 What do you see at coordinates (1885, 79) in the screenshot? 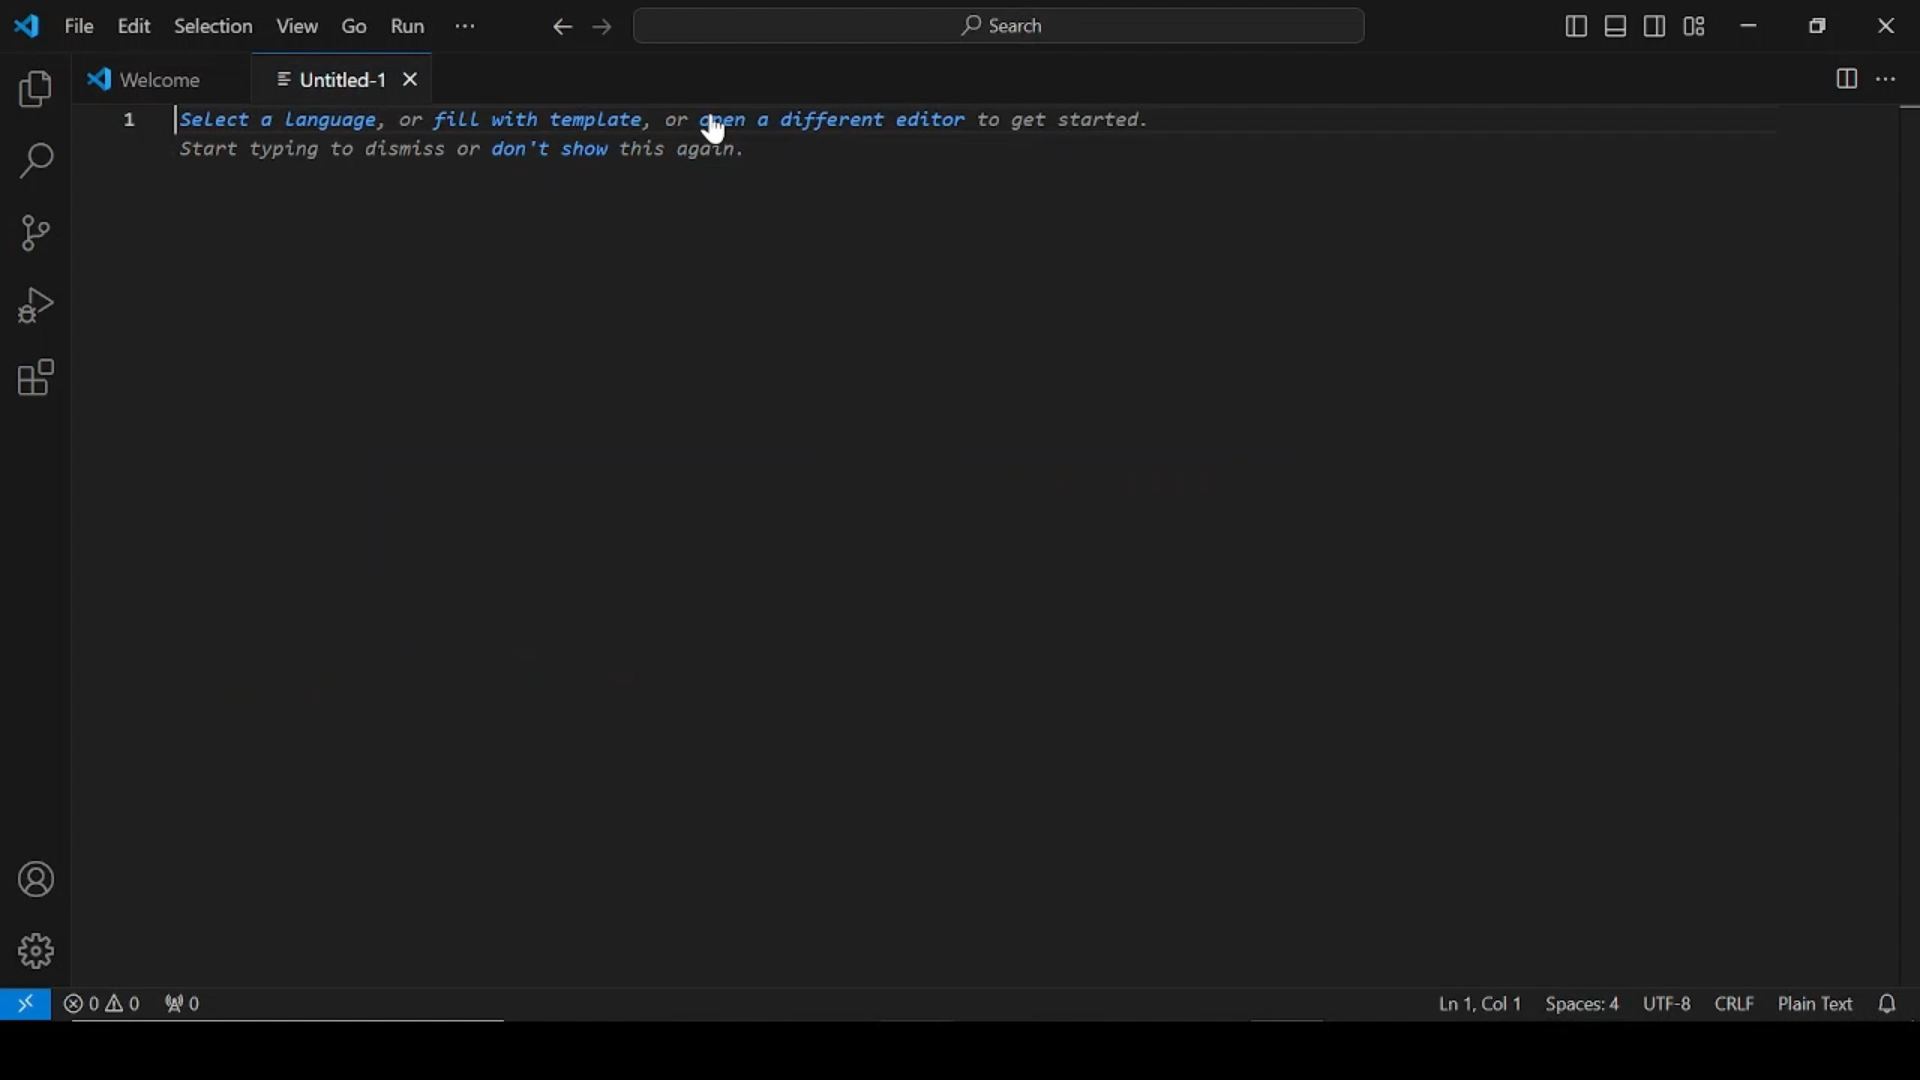
I see `more actions` at bounding box center [1885, 79].